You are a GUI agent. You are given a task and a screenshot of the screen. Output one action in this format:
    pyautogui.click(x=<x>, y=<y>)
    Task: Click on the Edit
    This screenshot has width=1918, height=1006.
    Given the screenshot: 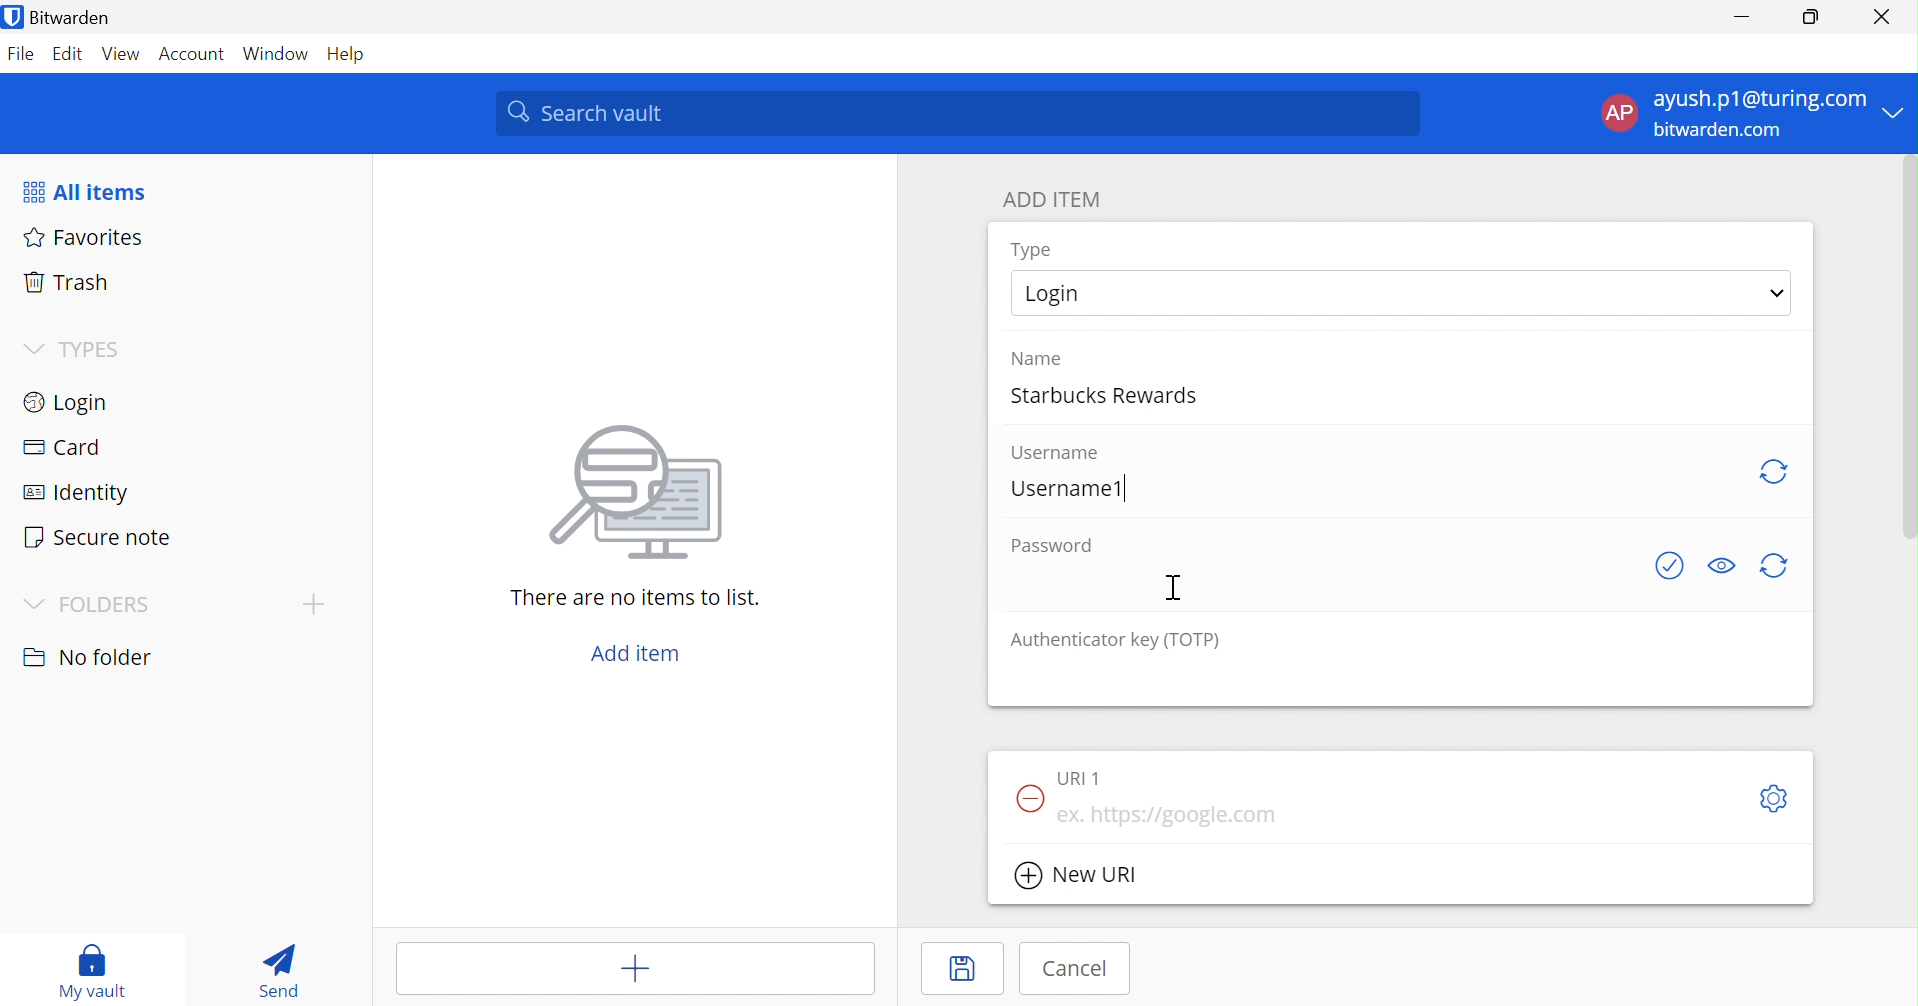 What is the action you would take?
    pyautogui.click(x=70, y=56)
    